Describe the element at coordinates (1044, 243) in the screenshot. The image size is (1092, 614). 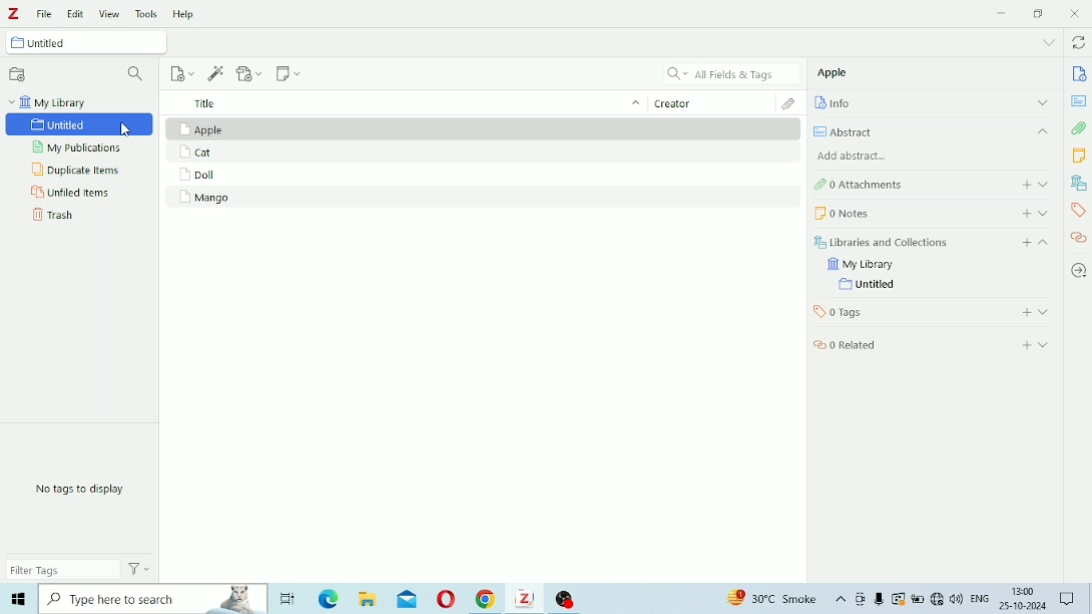
I see `Collapse section` at that location.